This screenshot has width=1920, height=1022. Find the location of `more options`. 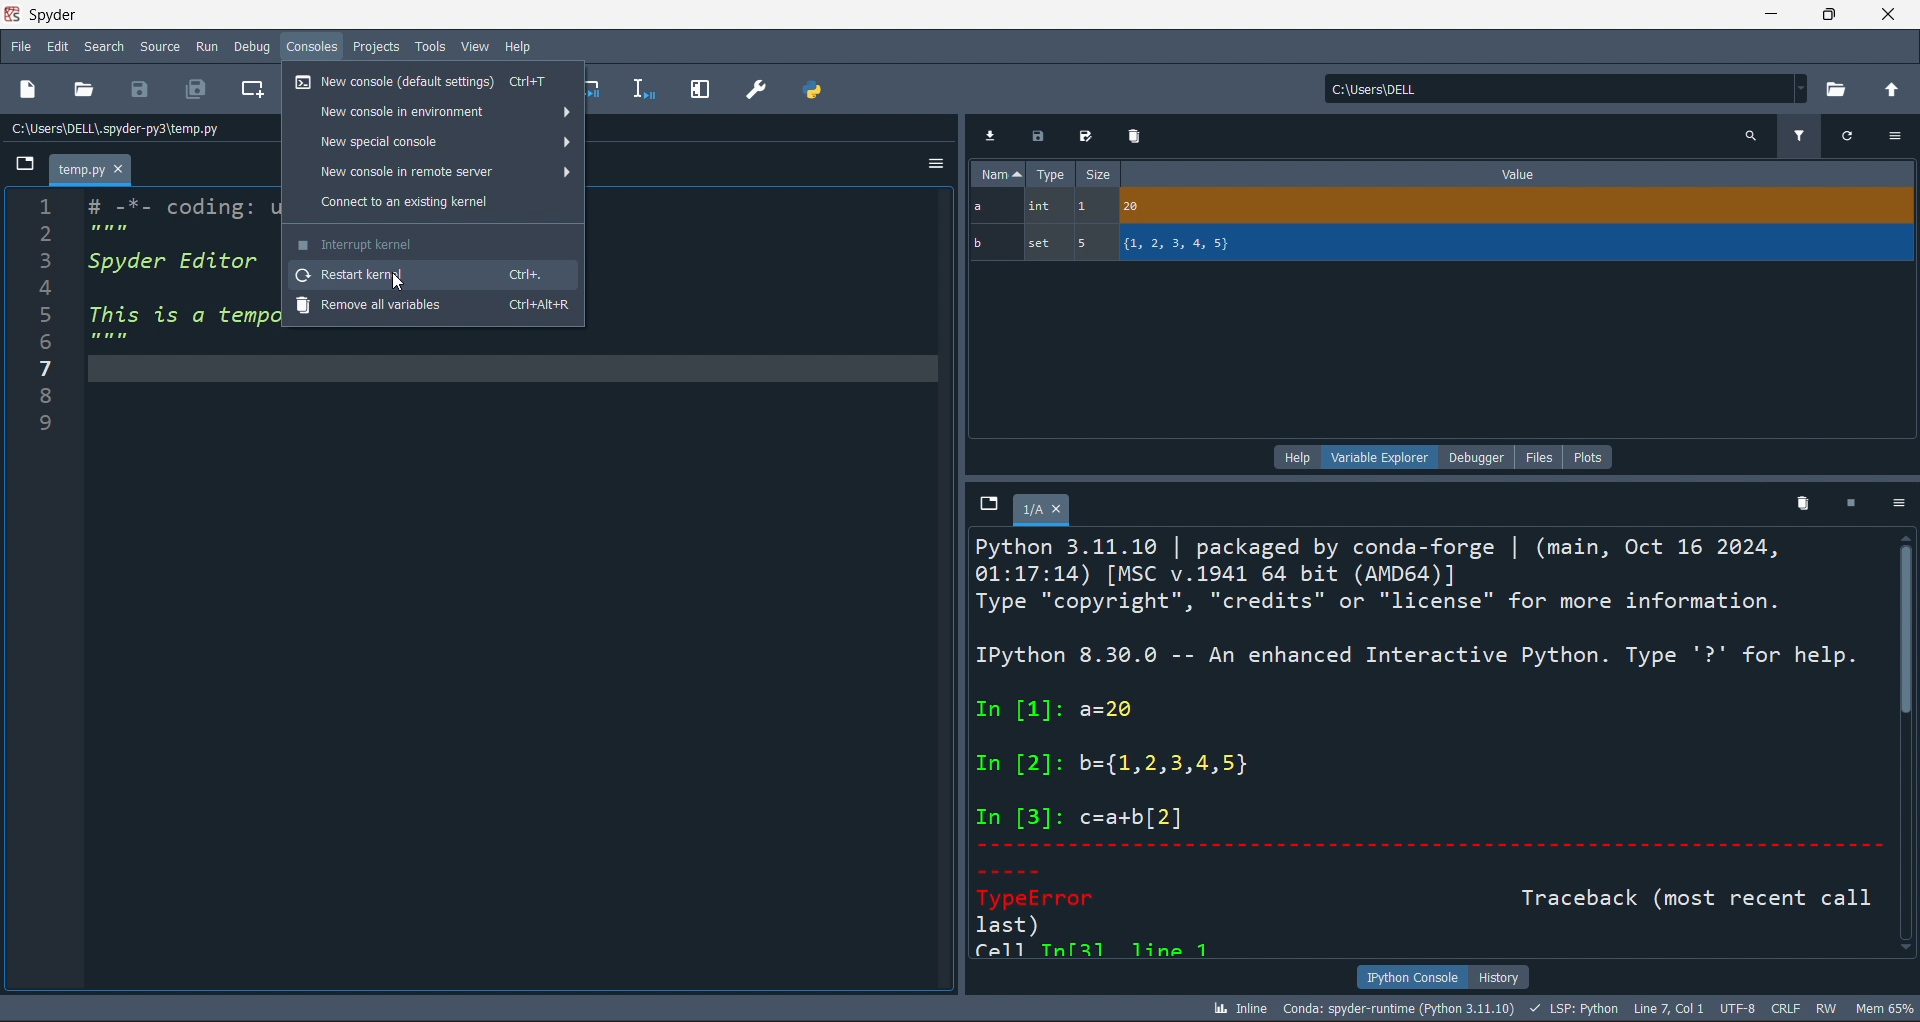

more options is located at coordinates (929, 165).